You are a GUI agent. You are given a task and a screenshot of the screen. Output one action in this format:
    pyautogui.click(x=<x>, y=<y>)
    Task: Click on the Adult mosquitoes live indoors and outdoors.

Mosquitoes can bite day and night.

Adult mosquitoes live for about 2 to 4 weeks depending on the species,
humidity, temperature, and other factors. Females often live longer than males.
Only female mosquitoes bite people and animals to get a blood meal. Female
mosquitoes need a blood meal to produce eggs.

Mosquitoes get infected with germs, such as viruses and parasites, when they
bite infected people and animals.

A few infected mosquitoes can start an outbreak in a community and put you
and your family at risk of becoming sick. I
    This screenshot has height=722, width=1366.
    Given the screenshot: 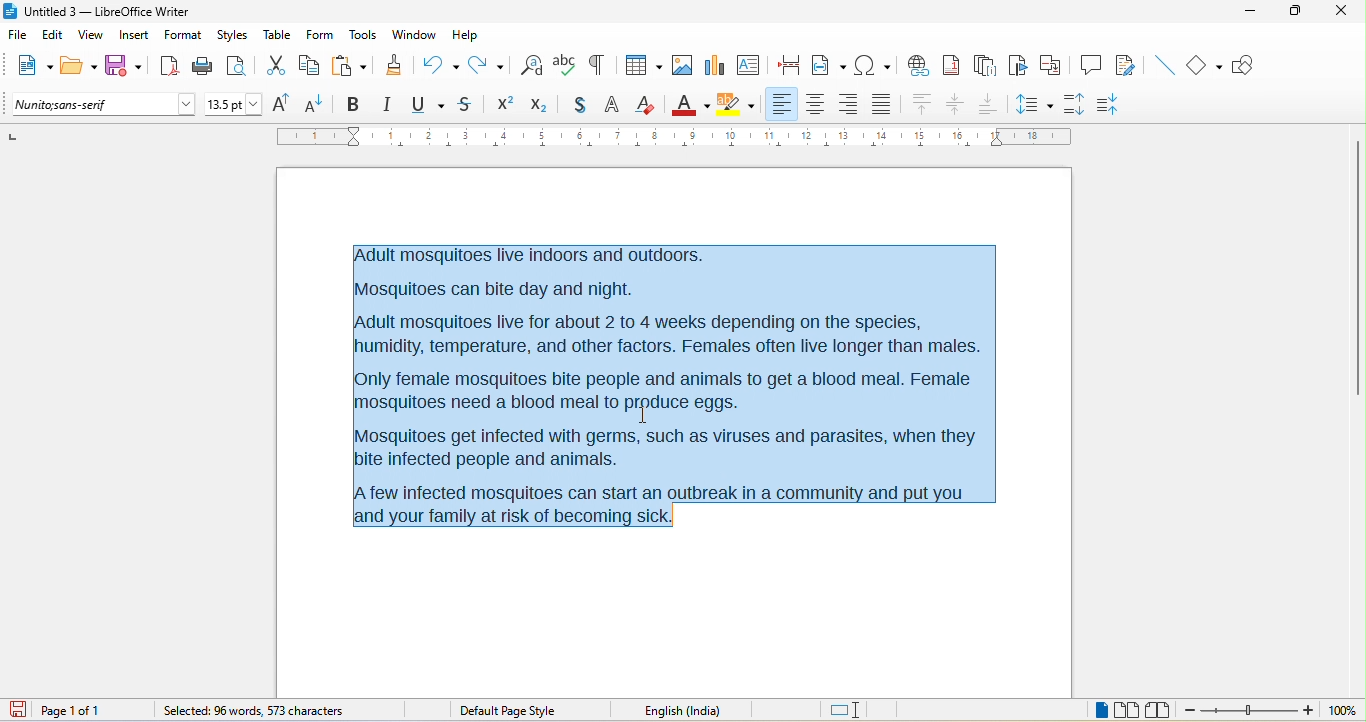 What is the action you would take?
    pyautogui.click(x=670, y=384)
    